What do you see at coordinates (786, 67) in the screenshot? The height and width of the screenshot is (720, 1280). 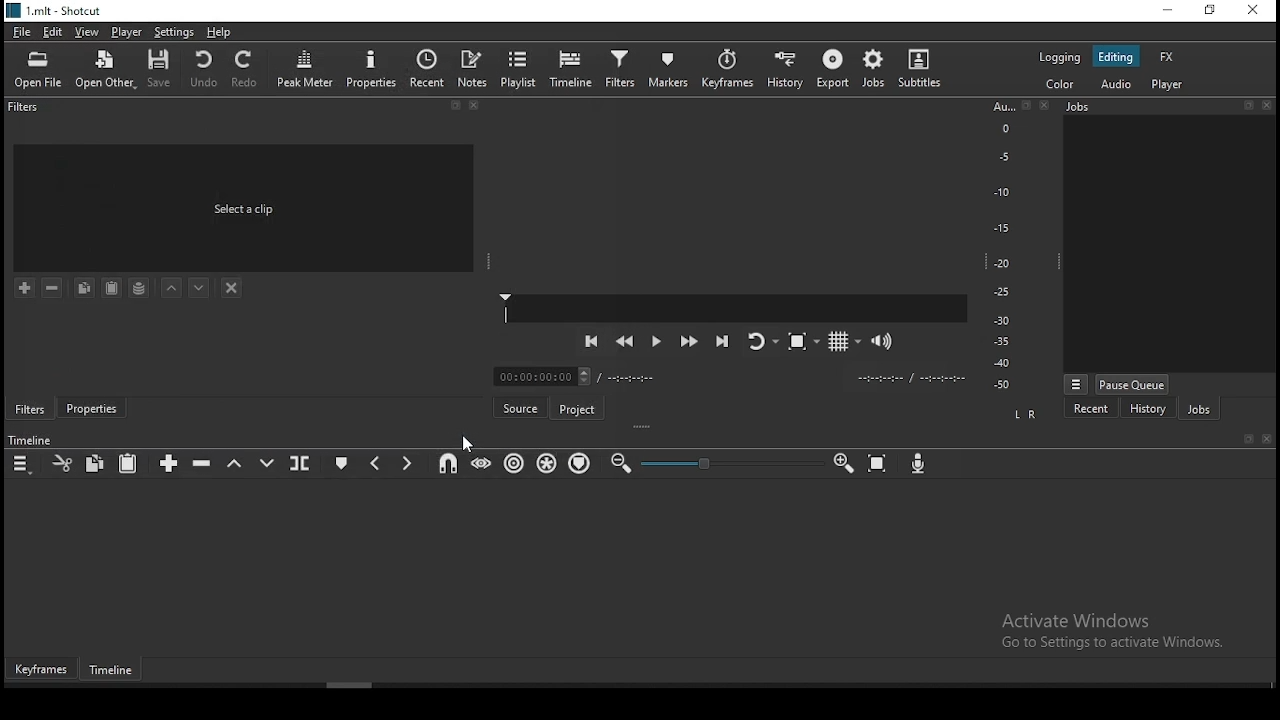 I see `history` at bounding box center [786, 67].